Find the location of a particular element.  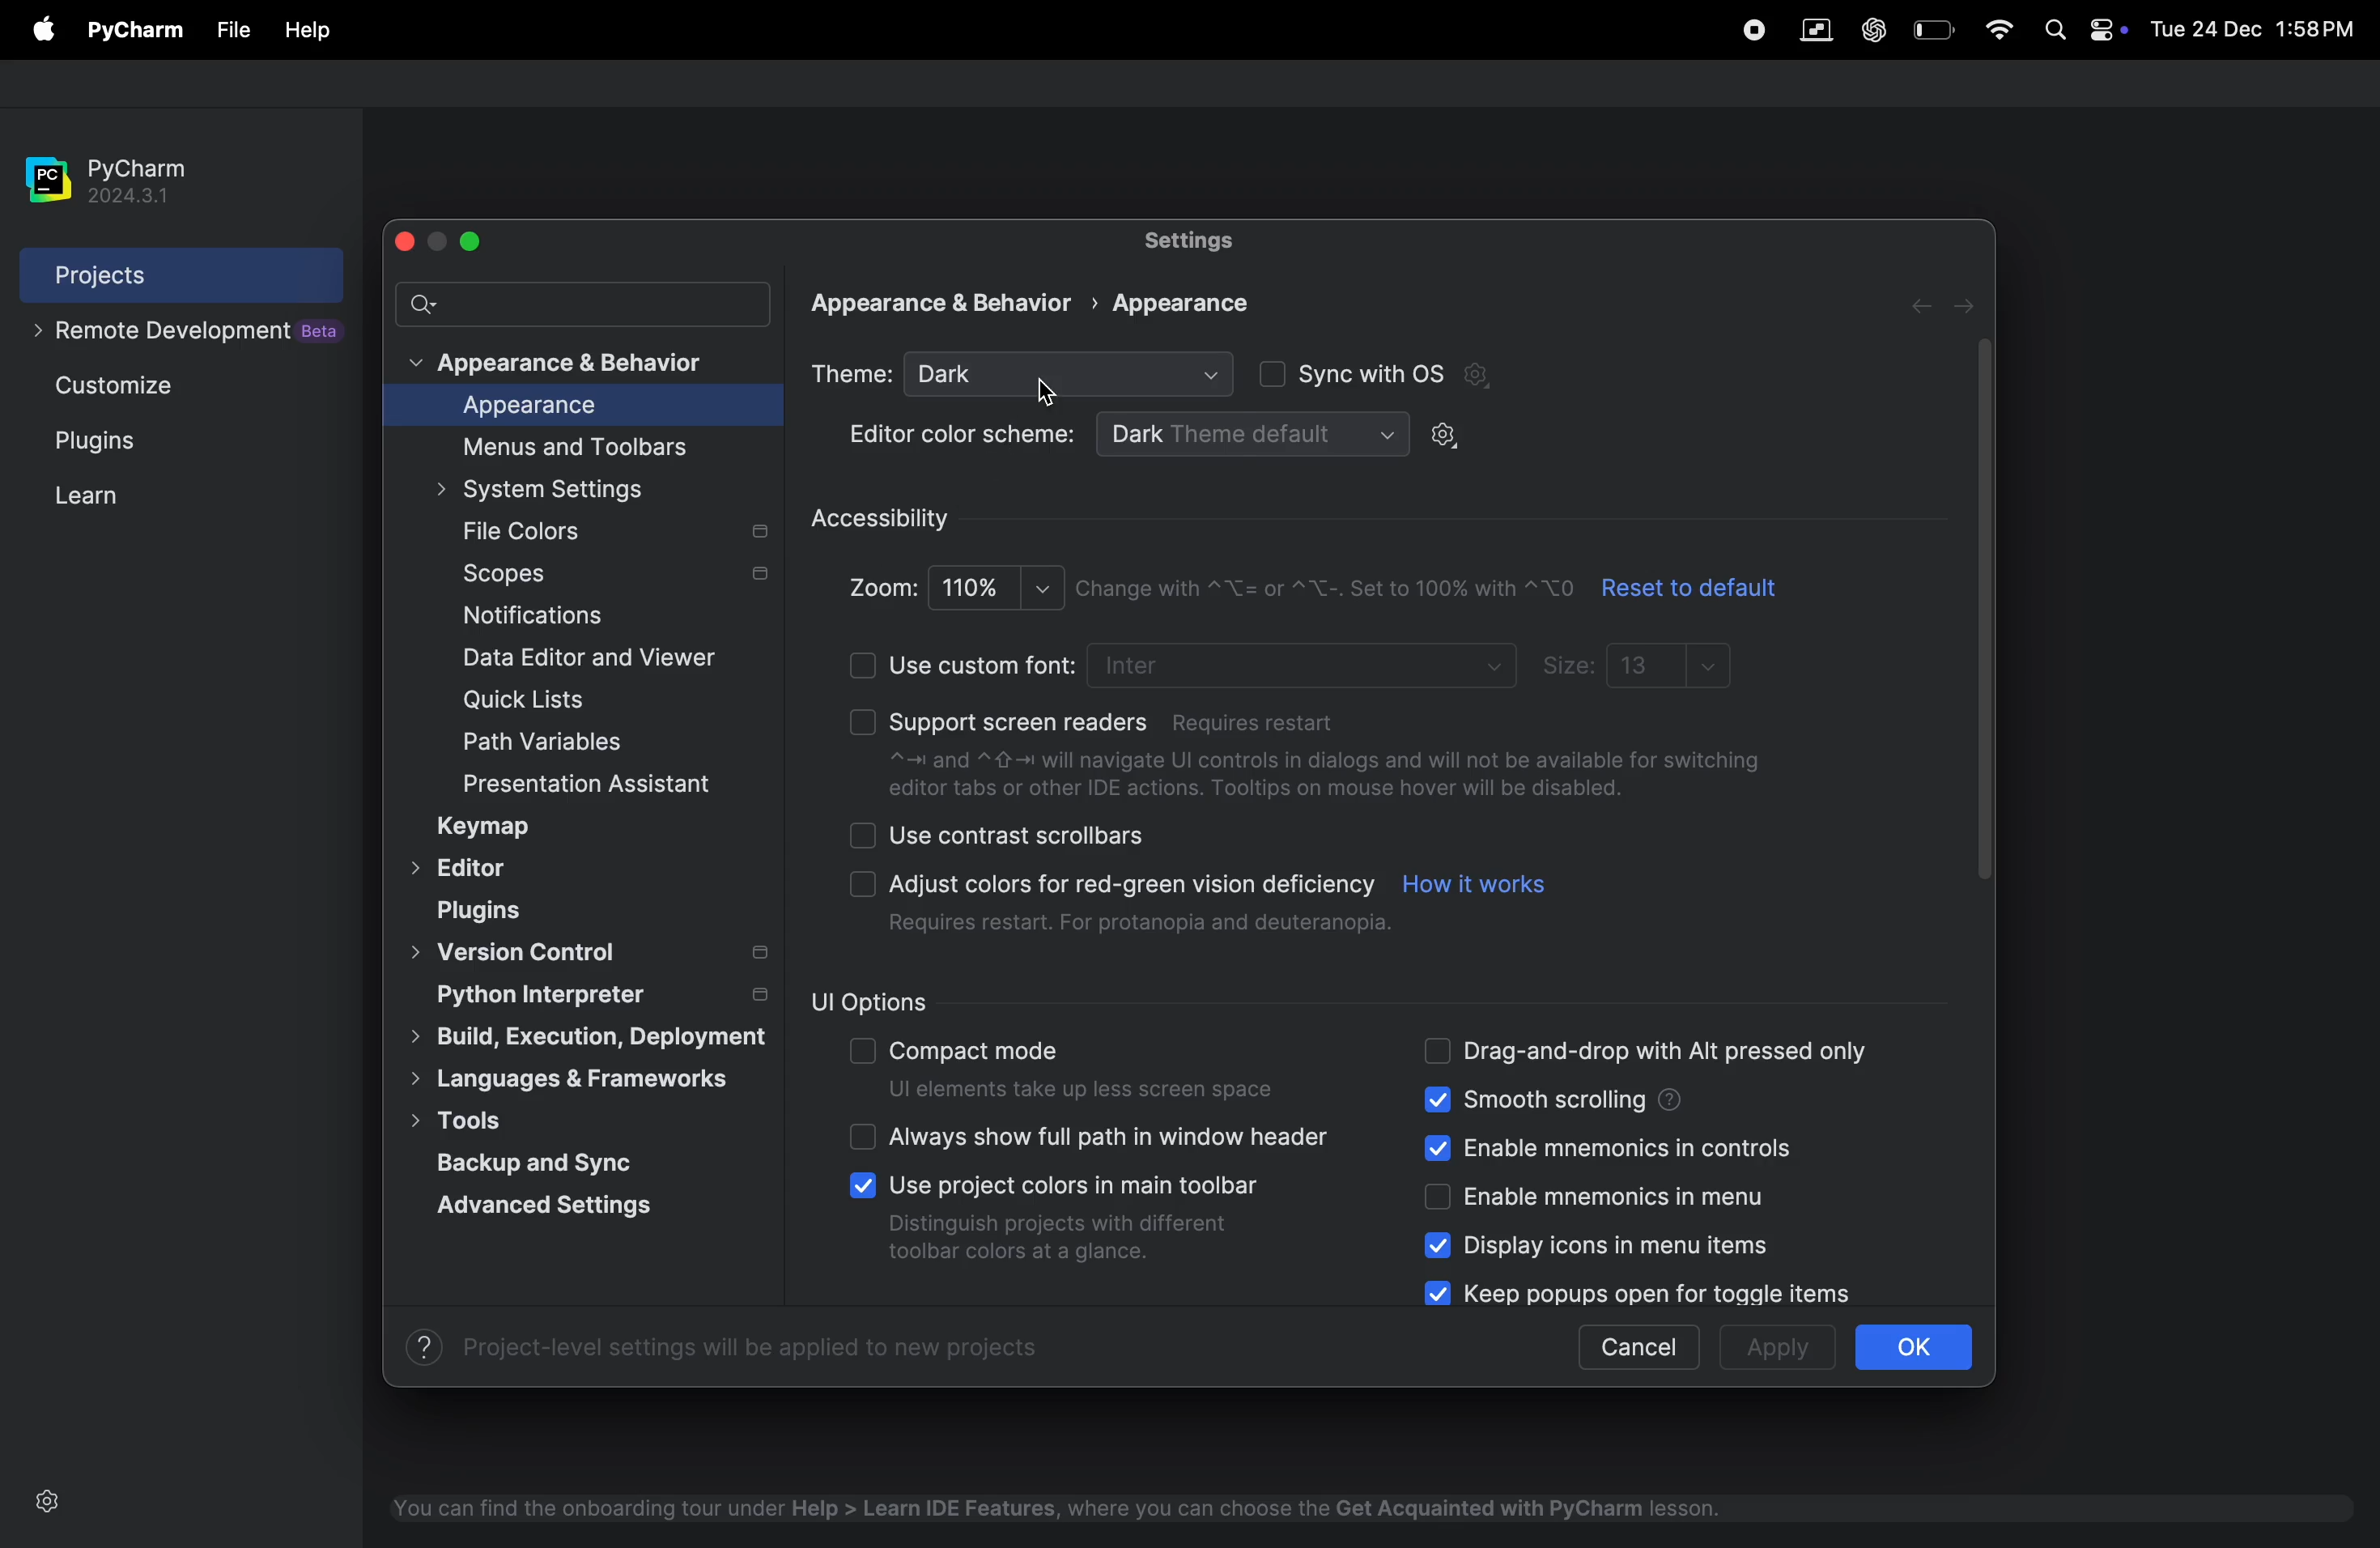

learn is located at coordinates (87, 496).